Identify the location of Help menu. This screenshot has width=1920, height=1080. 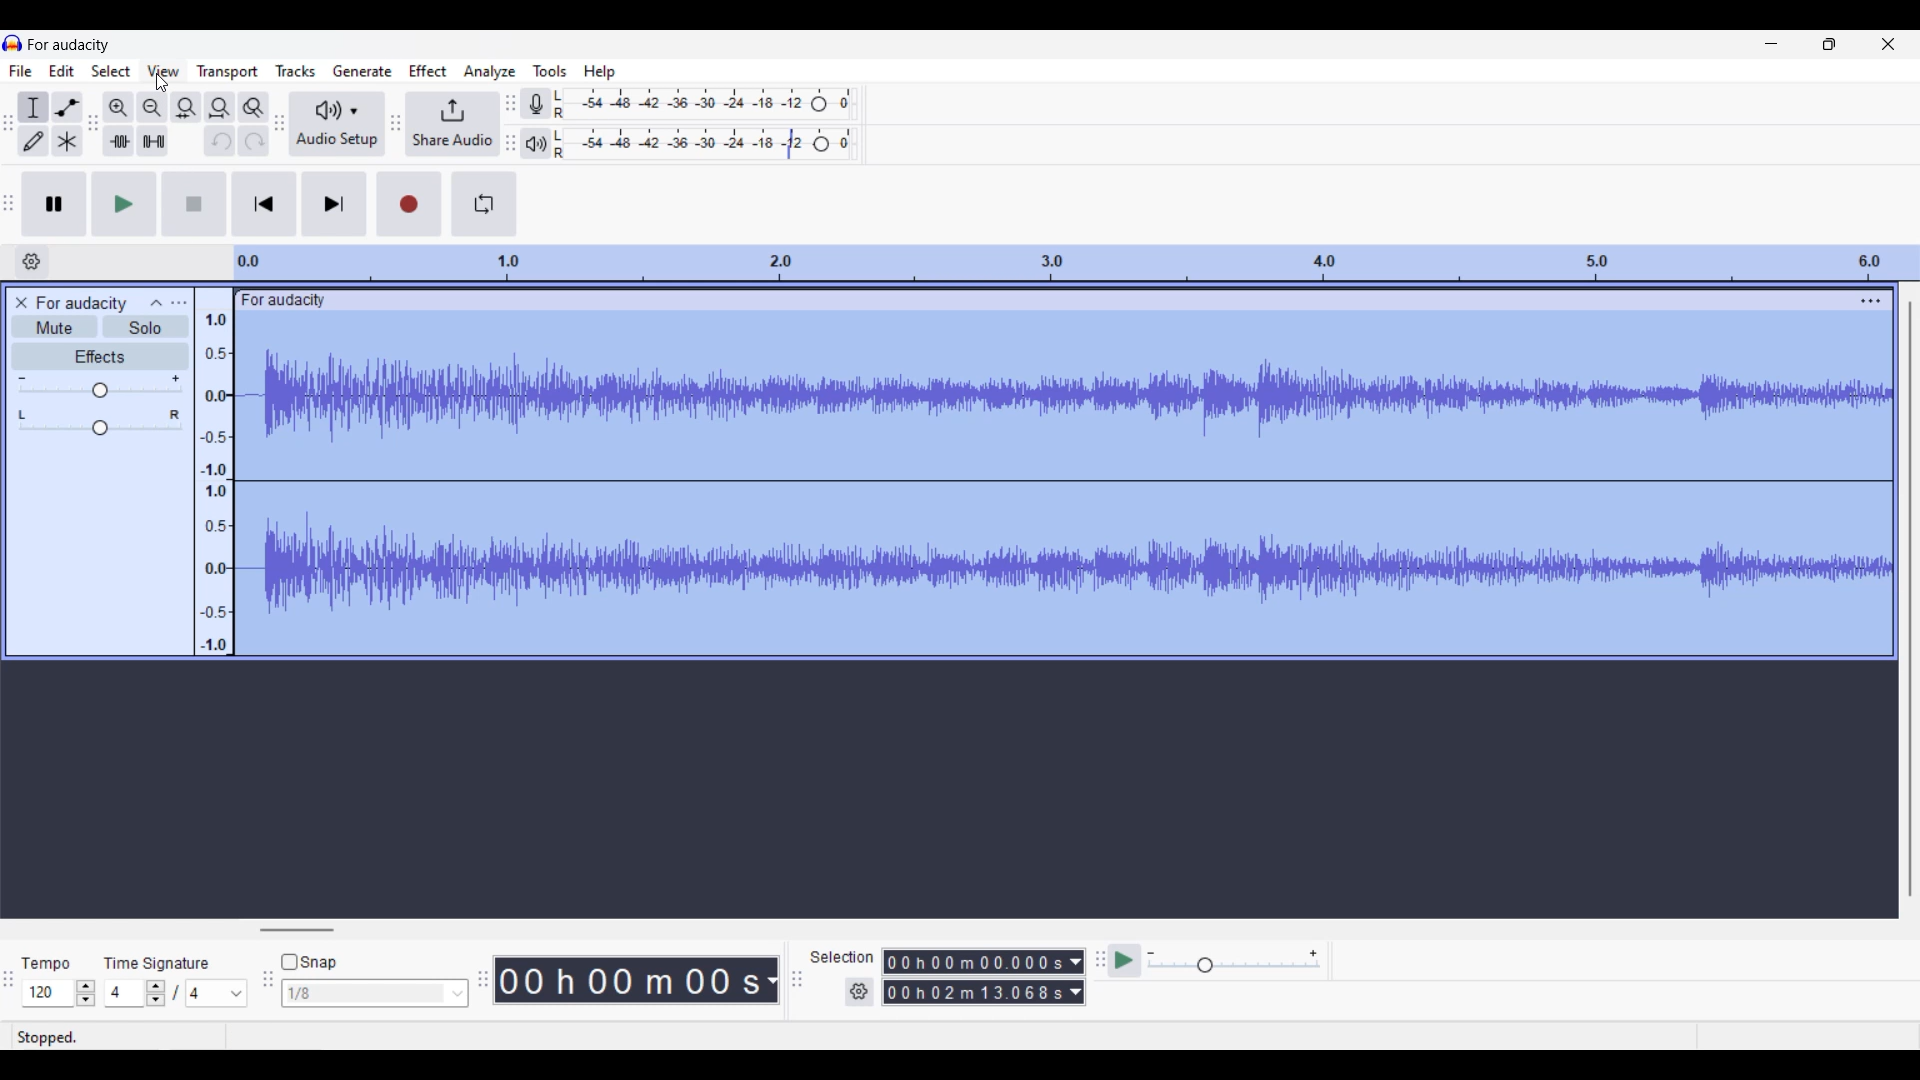
(600, 73).